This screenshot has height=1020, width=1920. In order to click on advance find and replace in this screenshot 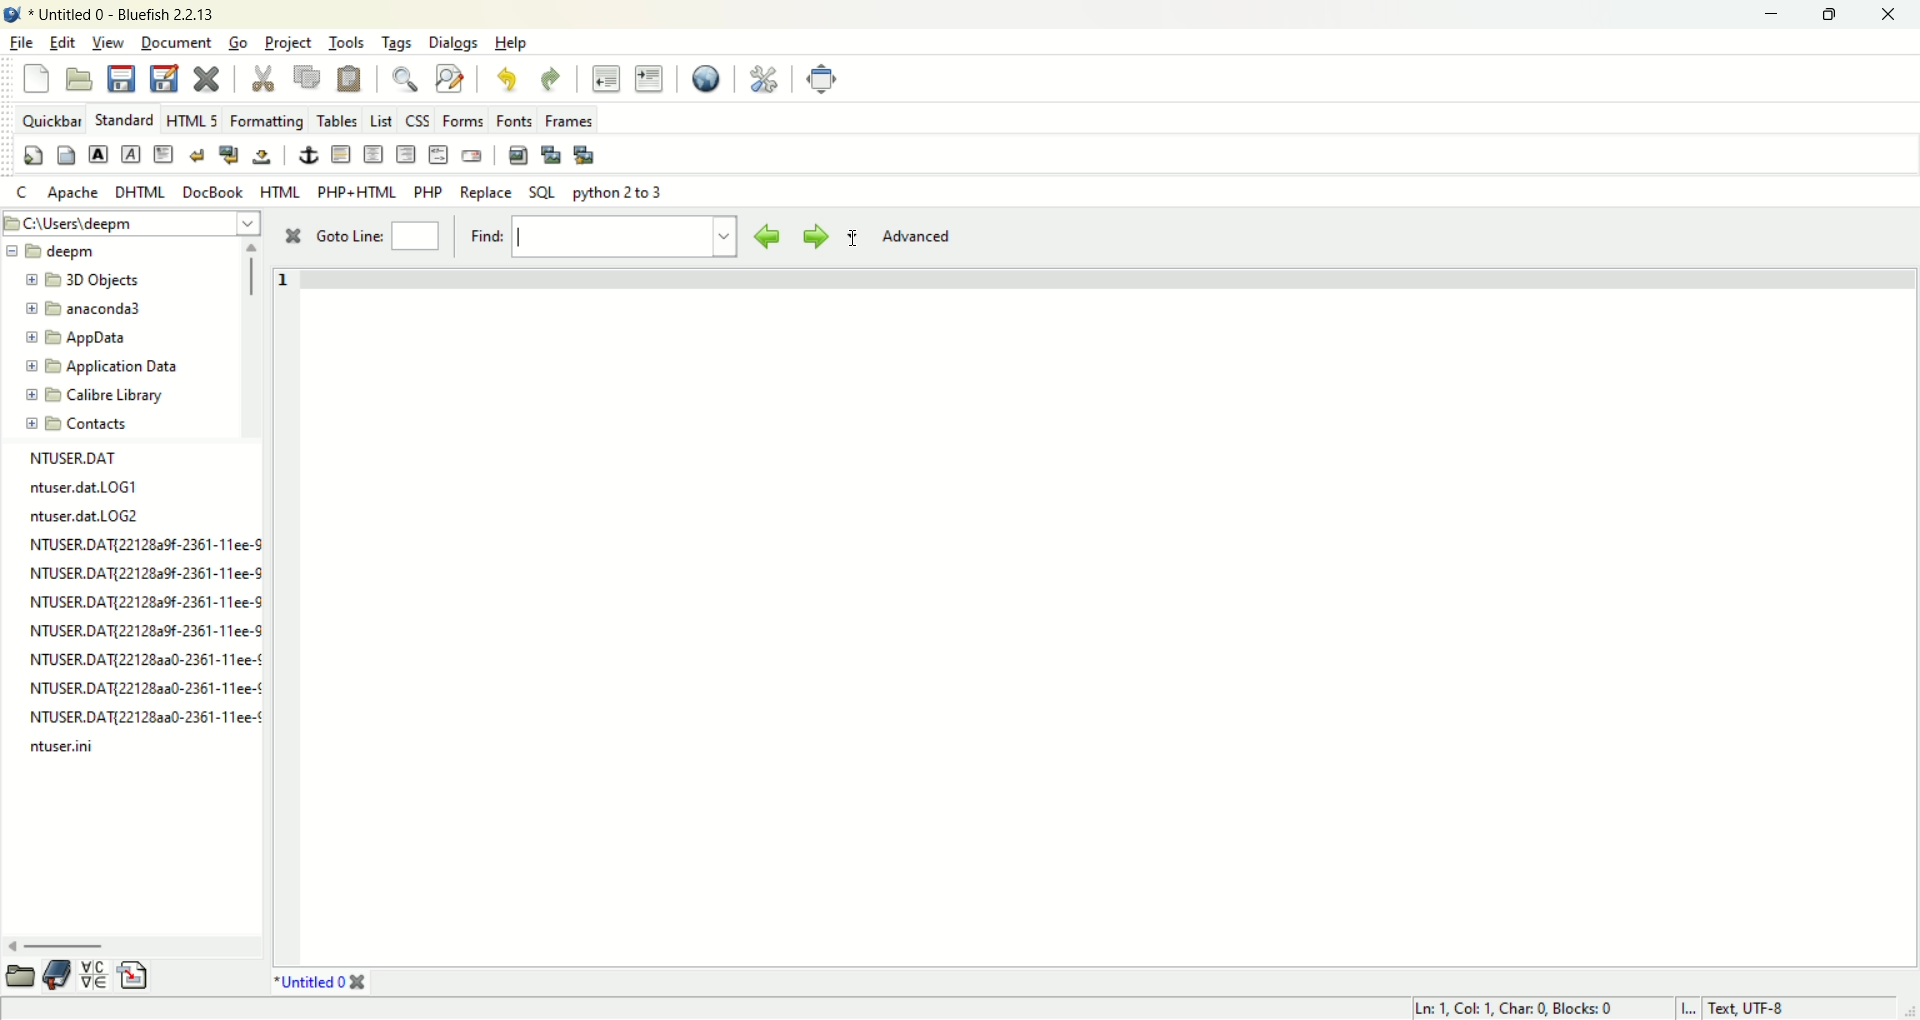, I will do `click(450, 77)`.